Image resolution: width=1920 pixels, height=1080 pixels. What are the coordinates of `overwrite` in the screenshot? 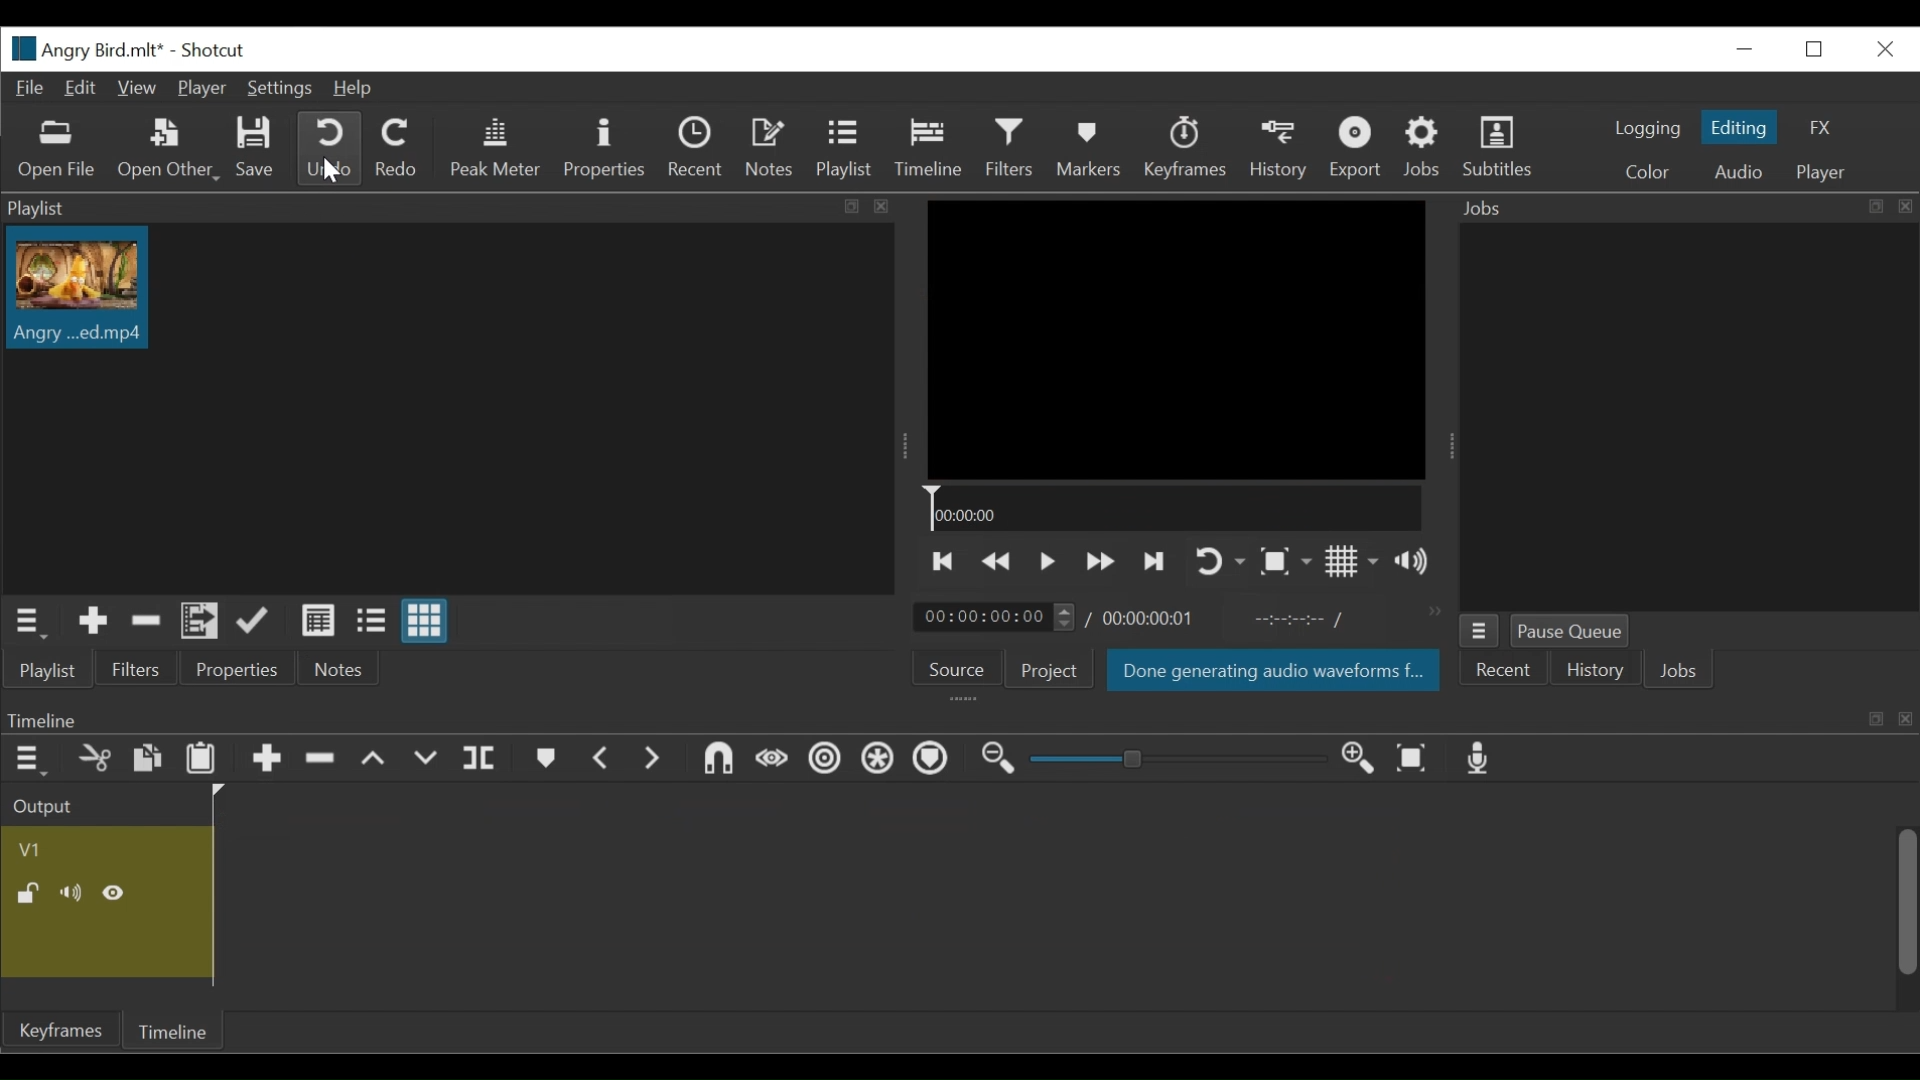 It's located at (424, 761).